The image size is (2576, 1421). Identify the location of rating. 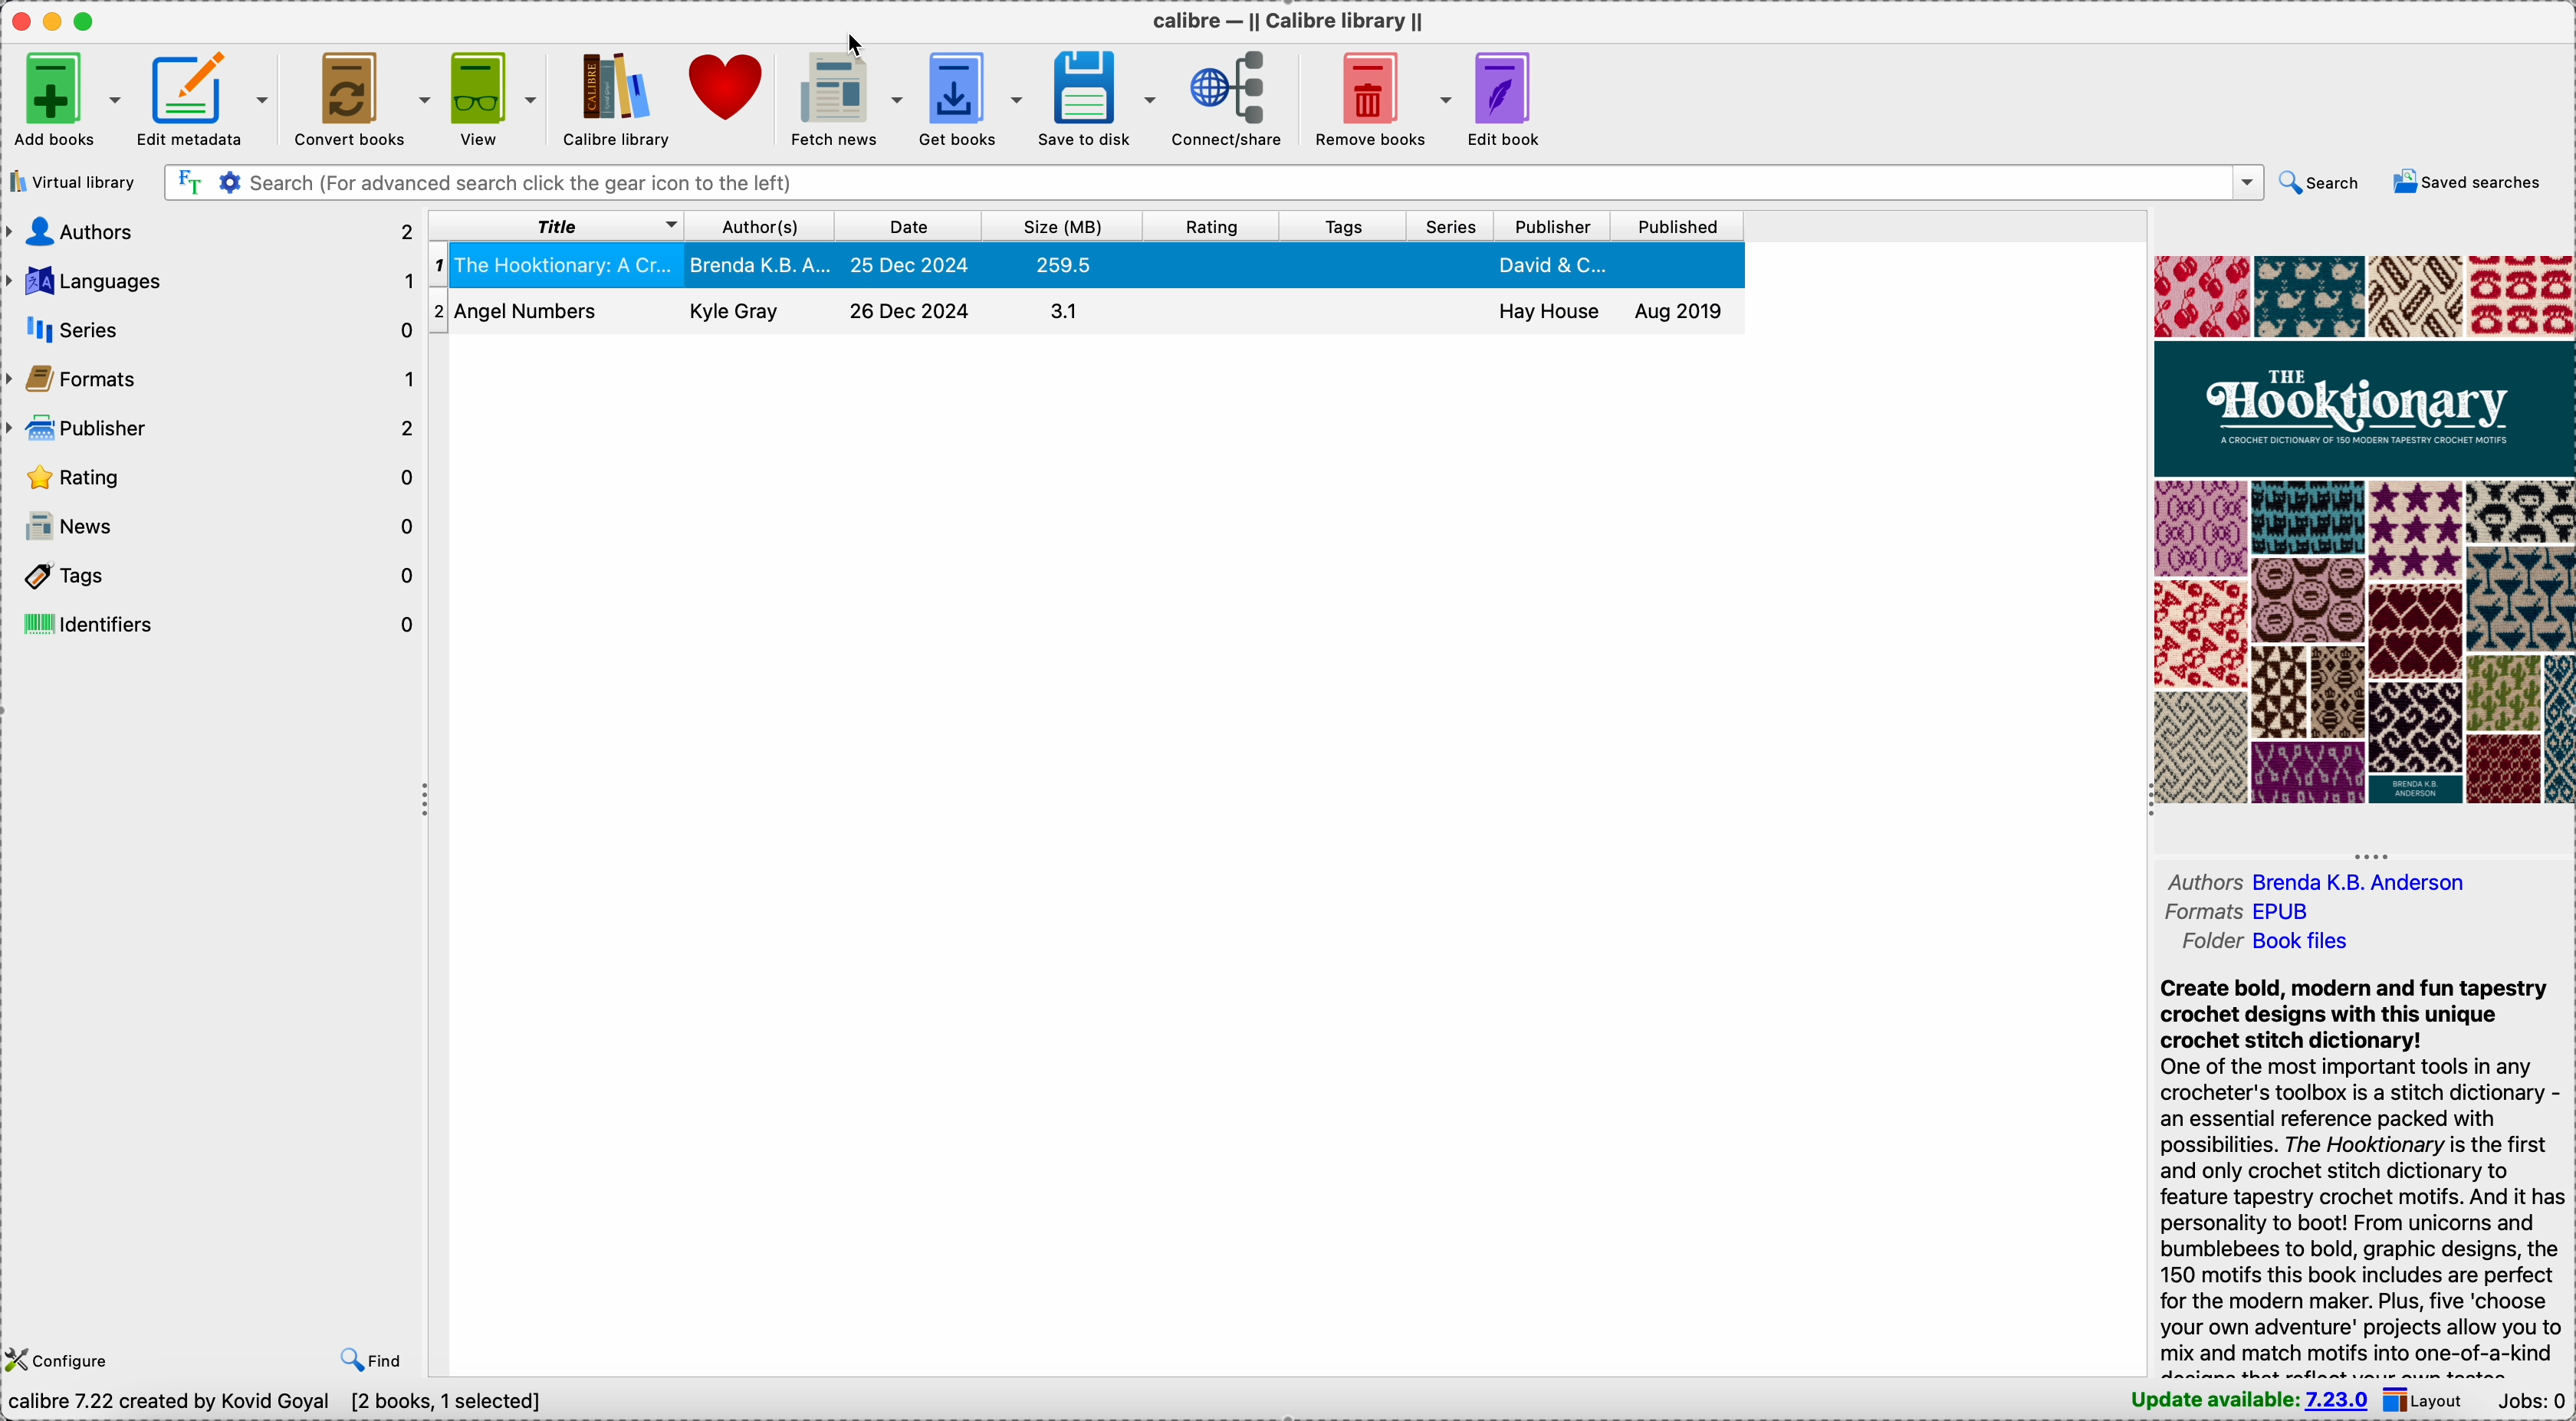
(1211, 224).